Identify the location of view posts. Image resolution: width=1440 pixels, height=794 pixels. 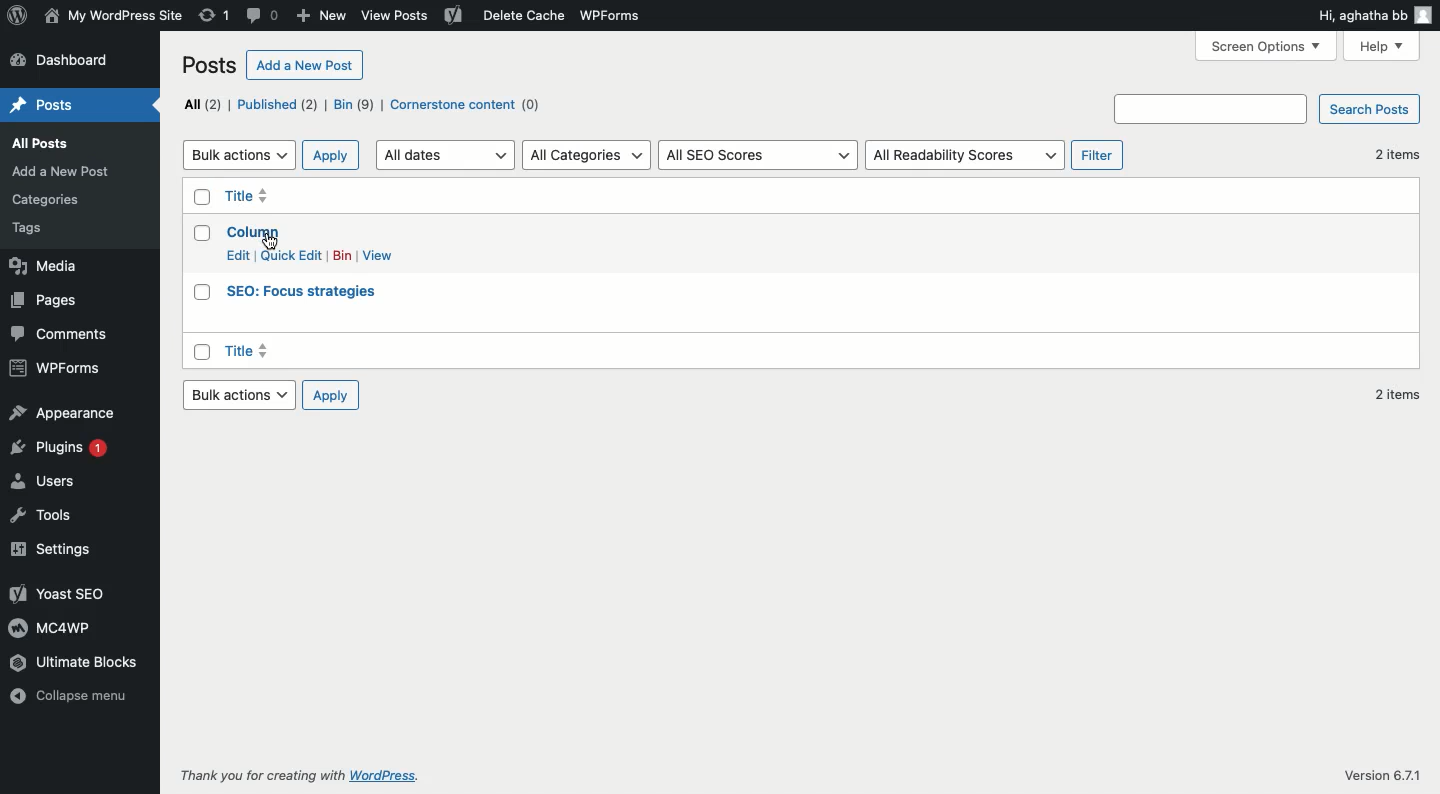
(395, 20).